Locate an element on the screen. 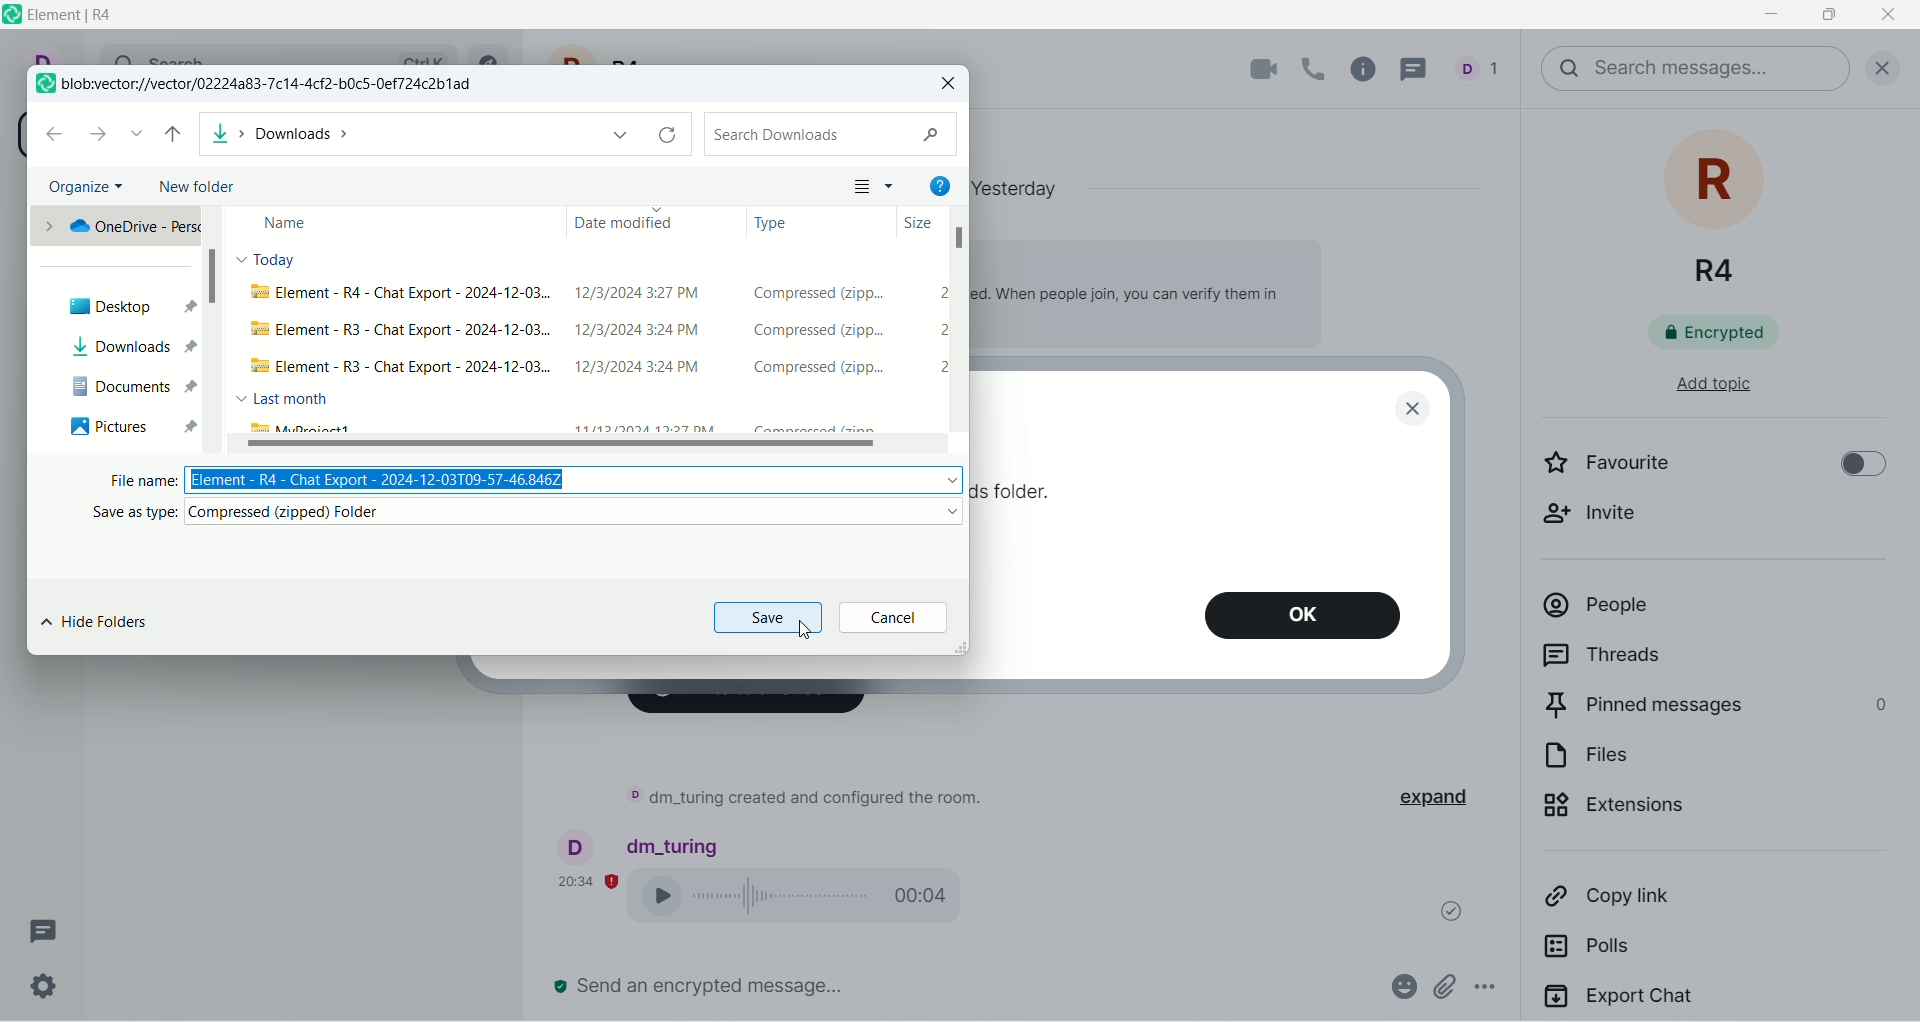 Image resolution: width=1920 pixels, height=1022 pixels. pinned message is located at coordinates (1713, 709).